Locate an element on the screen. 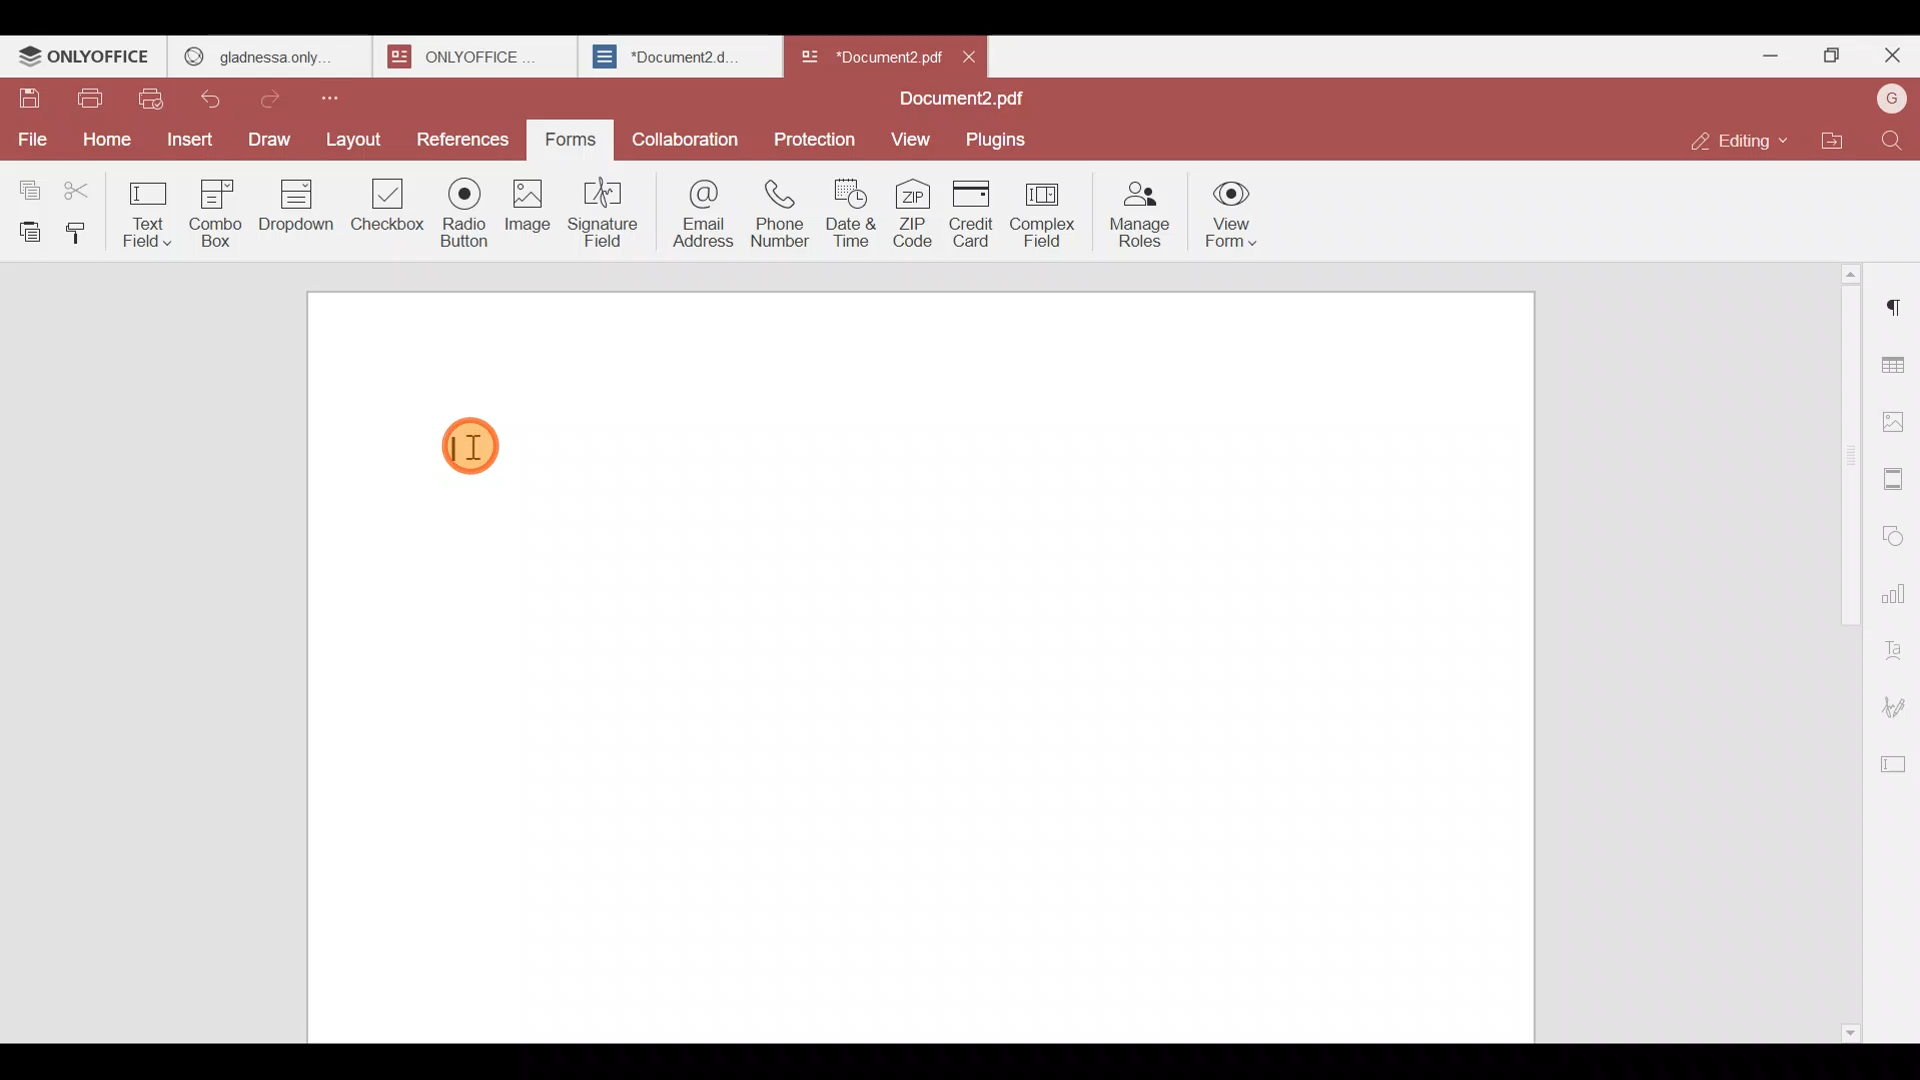 Image resolution: width=1920 pixels, height=1080 pixels. Manage roles is located at coordinates (1140, 211).